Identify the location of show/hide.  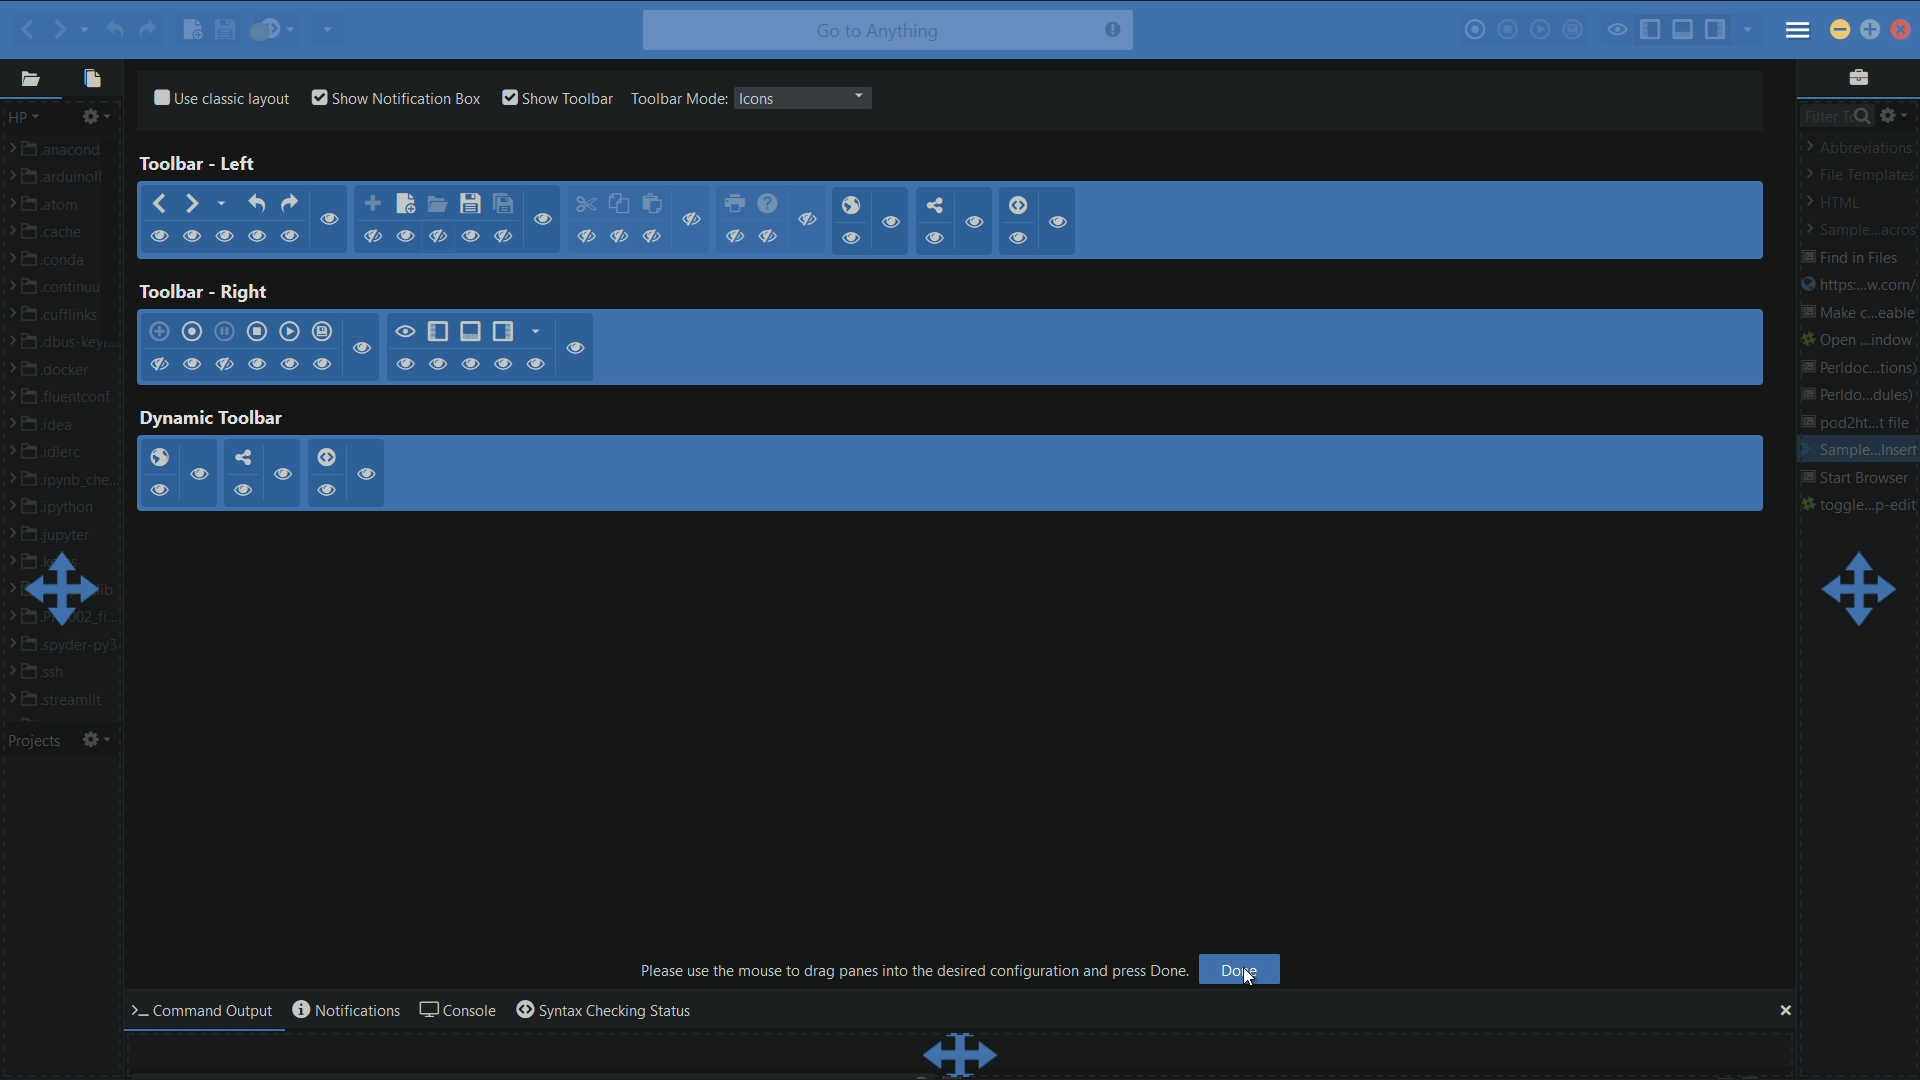
(1062, 223).